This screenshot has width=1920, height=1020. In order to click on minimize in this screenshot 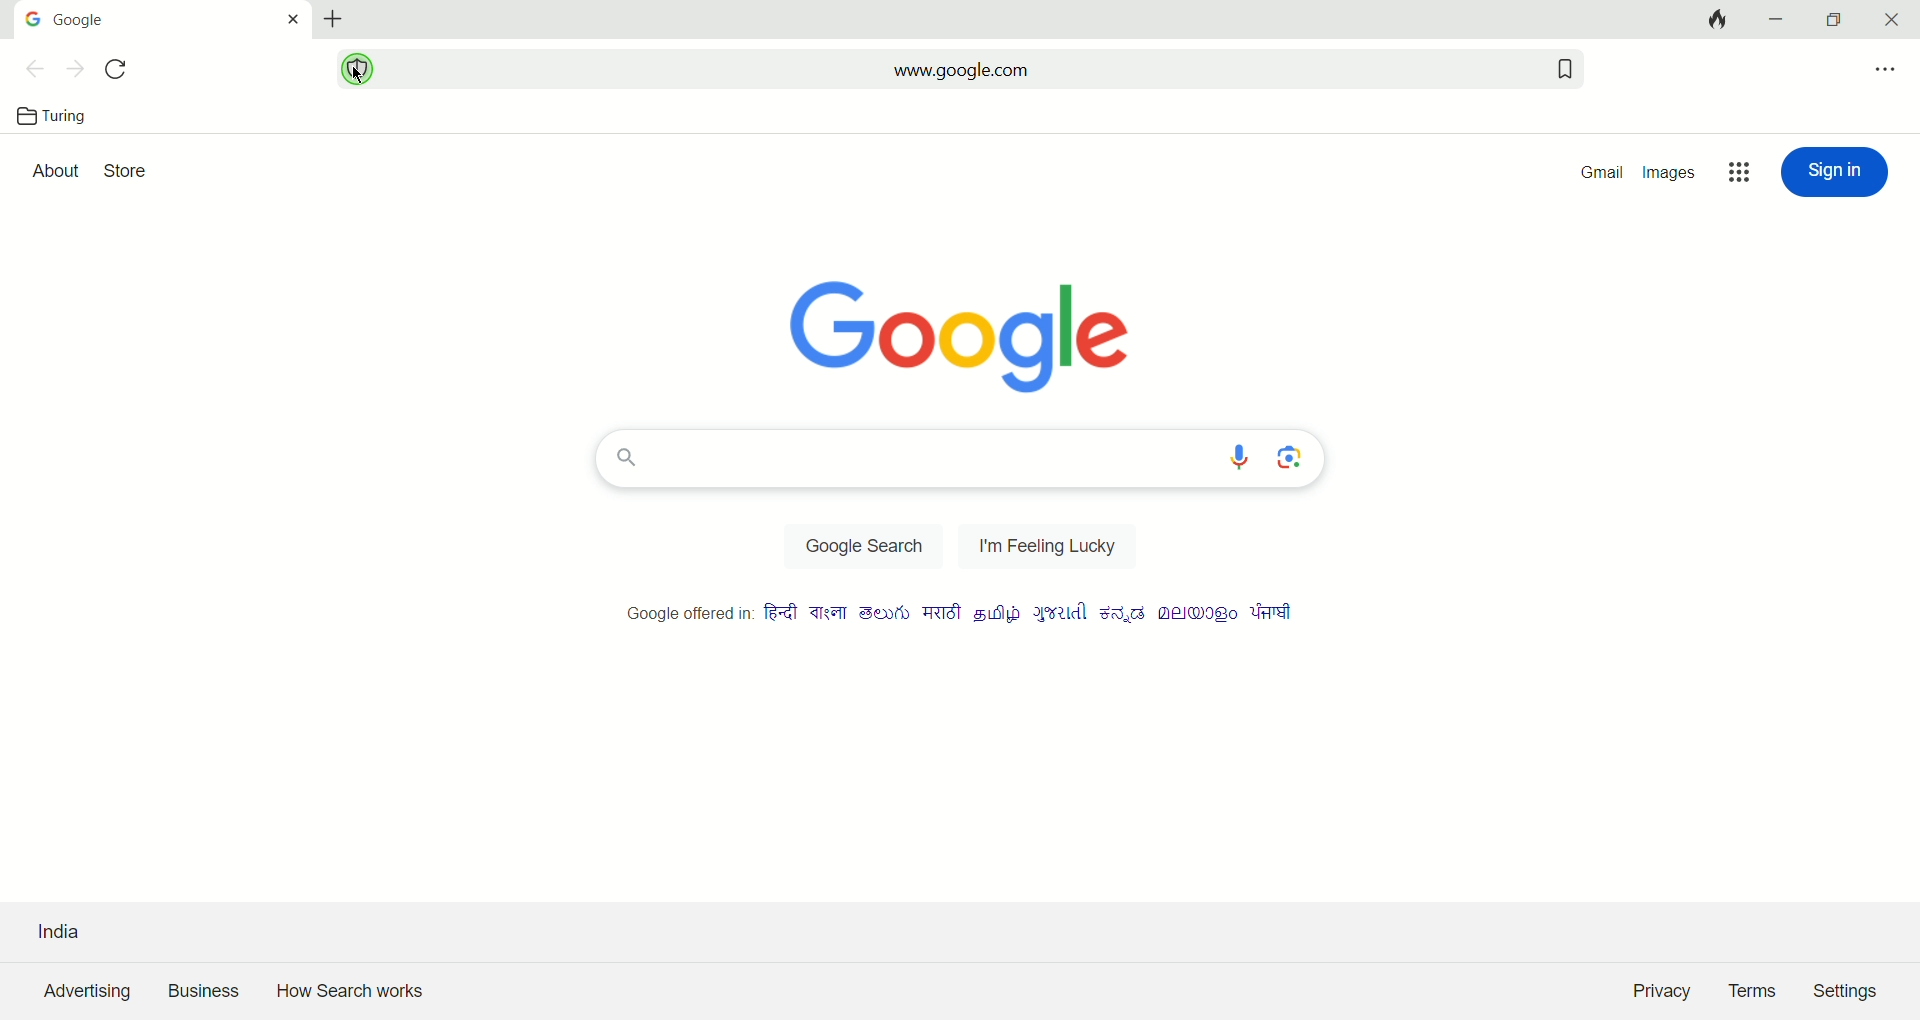, I will do `click(1775, 21)`.